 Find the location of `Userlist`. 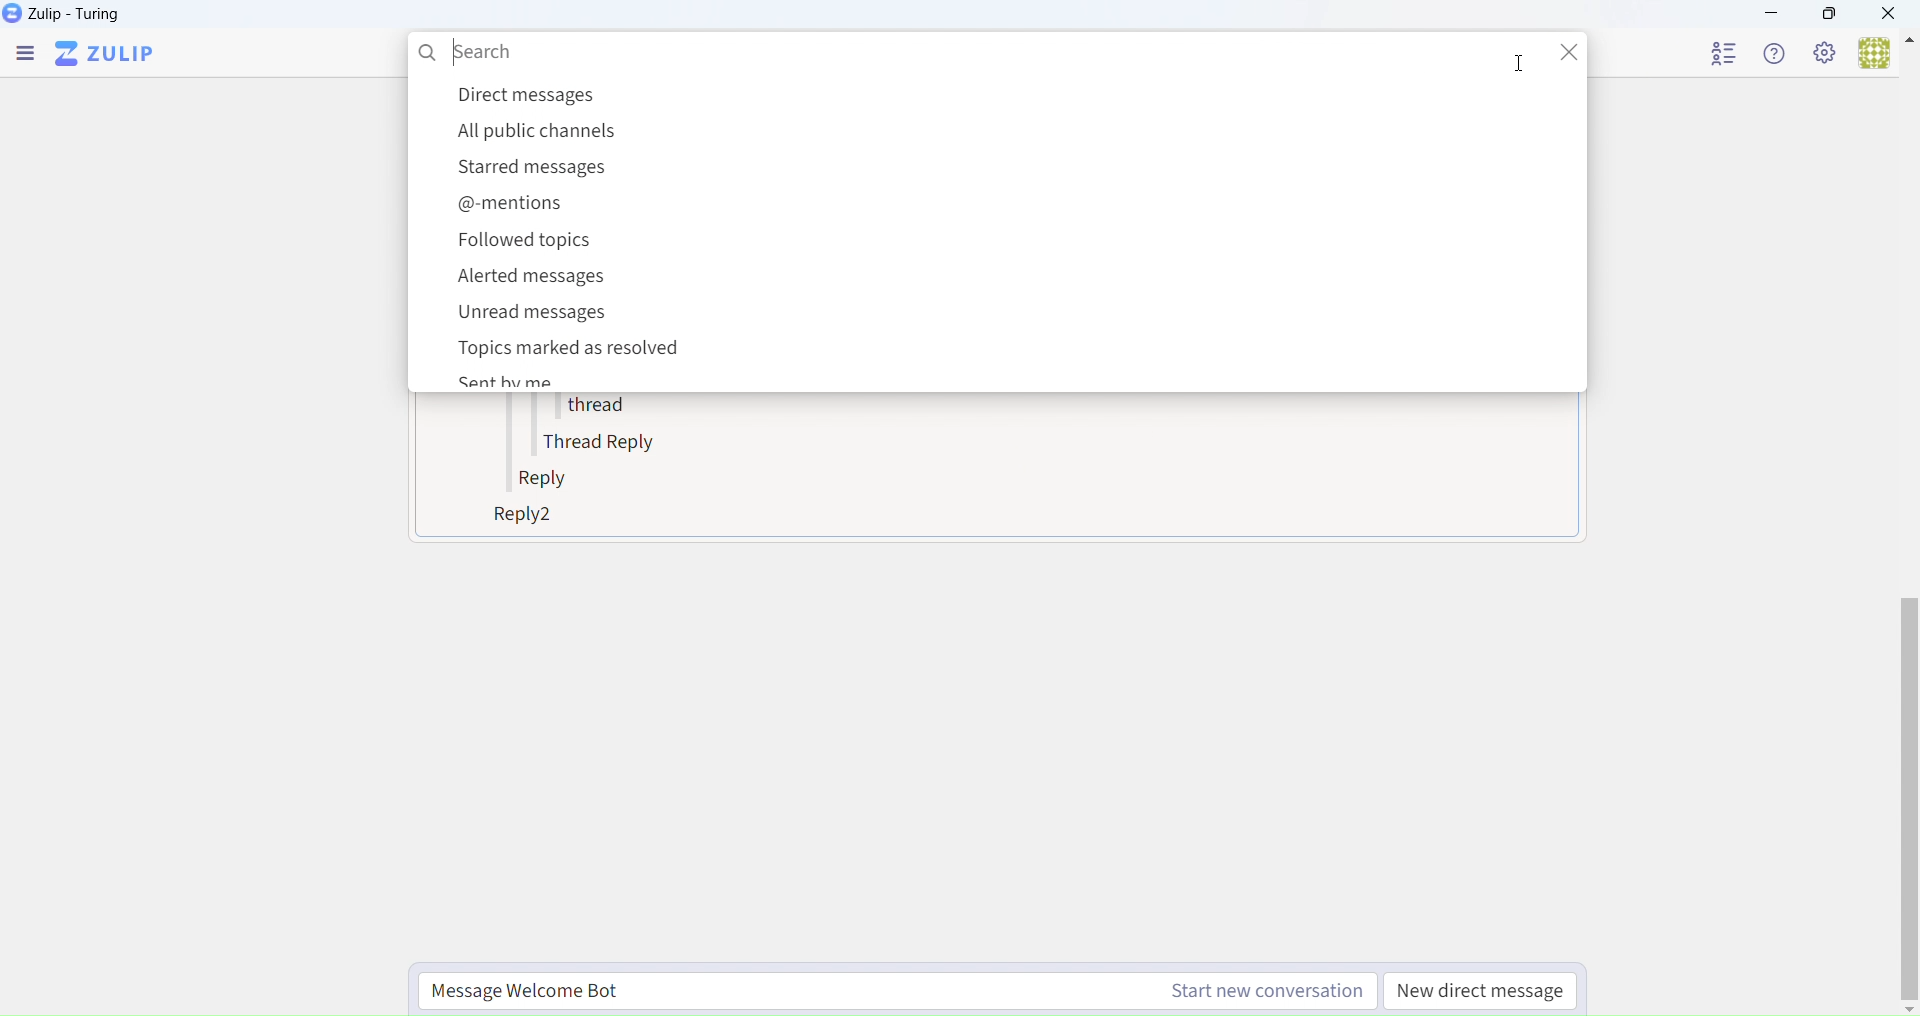

Userlist is located at coordinates (1726, 52).